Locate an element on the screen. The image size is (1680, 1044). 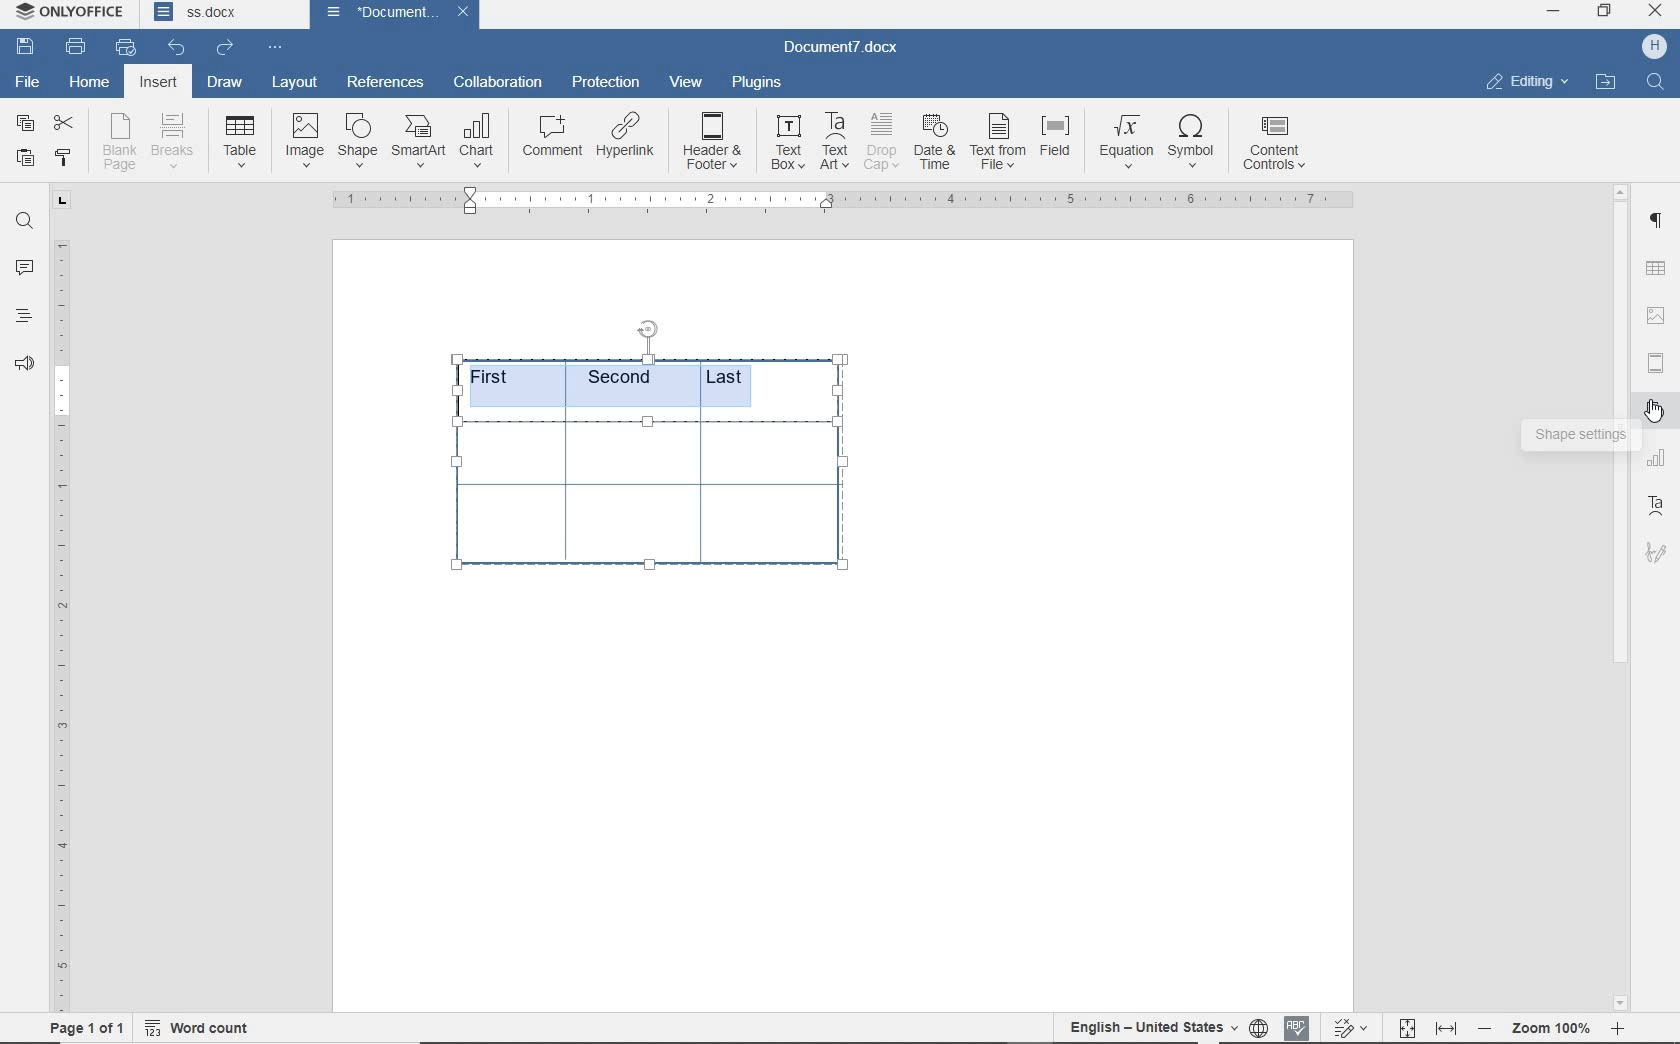
page 1 of 1 is located at coordinates (83, 1025).